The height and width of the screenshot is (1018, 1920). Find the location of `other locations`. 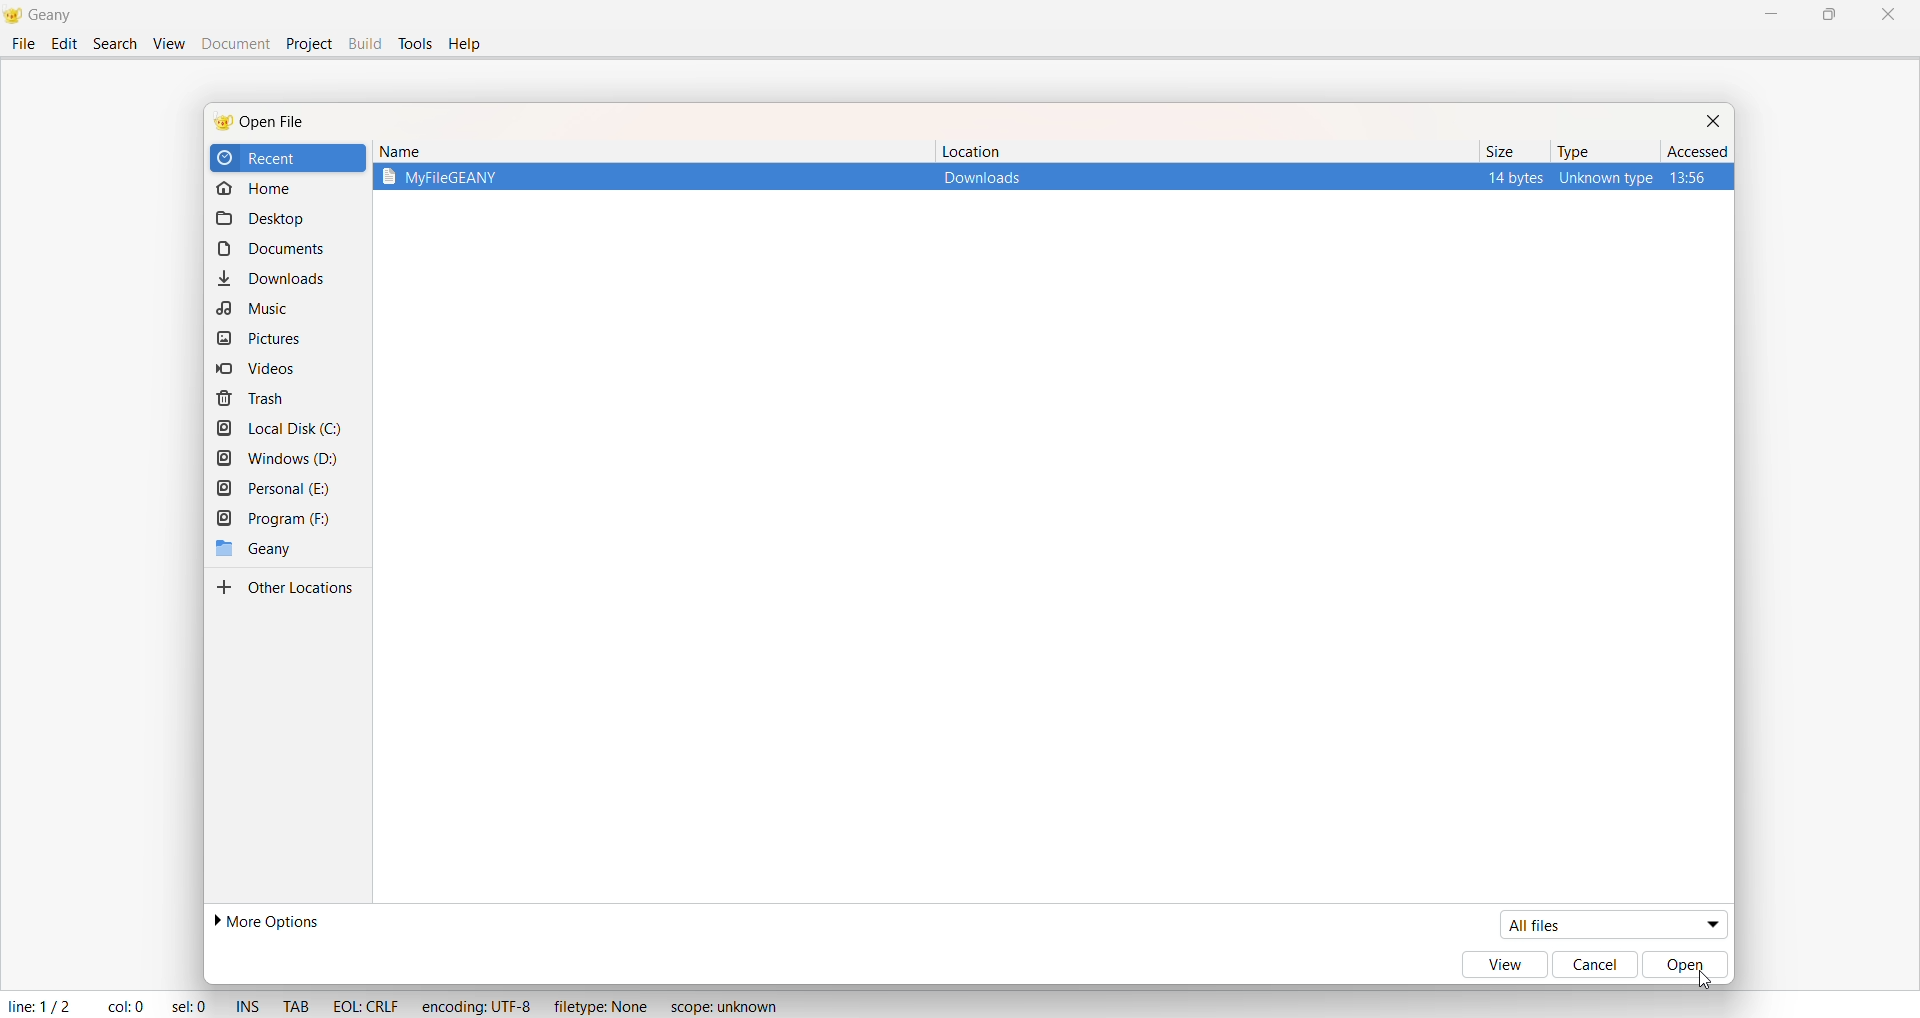

other locations is located at coordinates (289, 589).